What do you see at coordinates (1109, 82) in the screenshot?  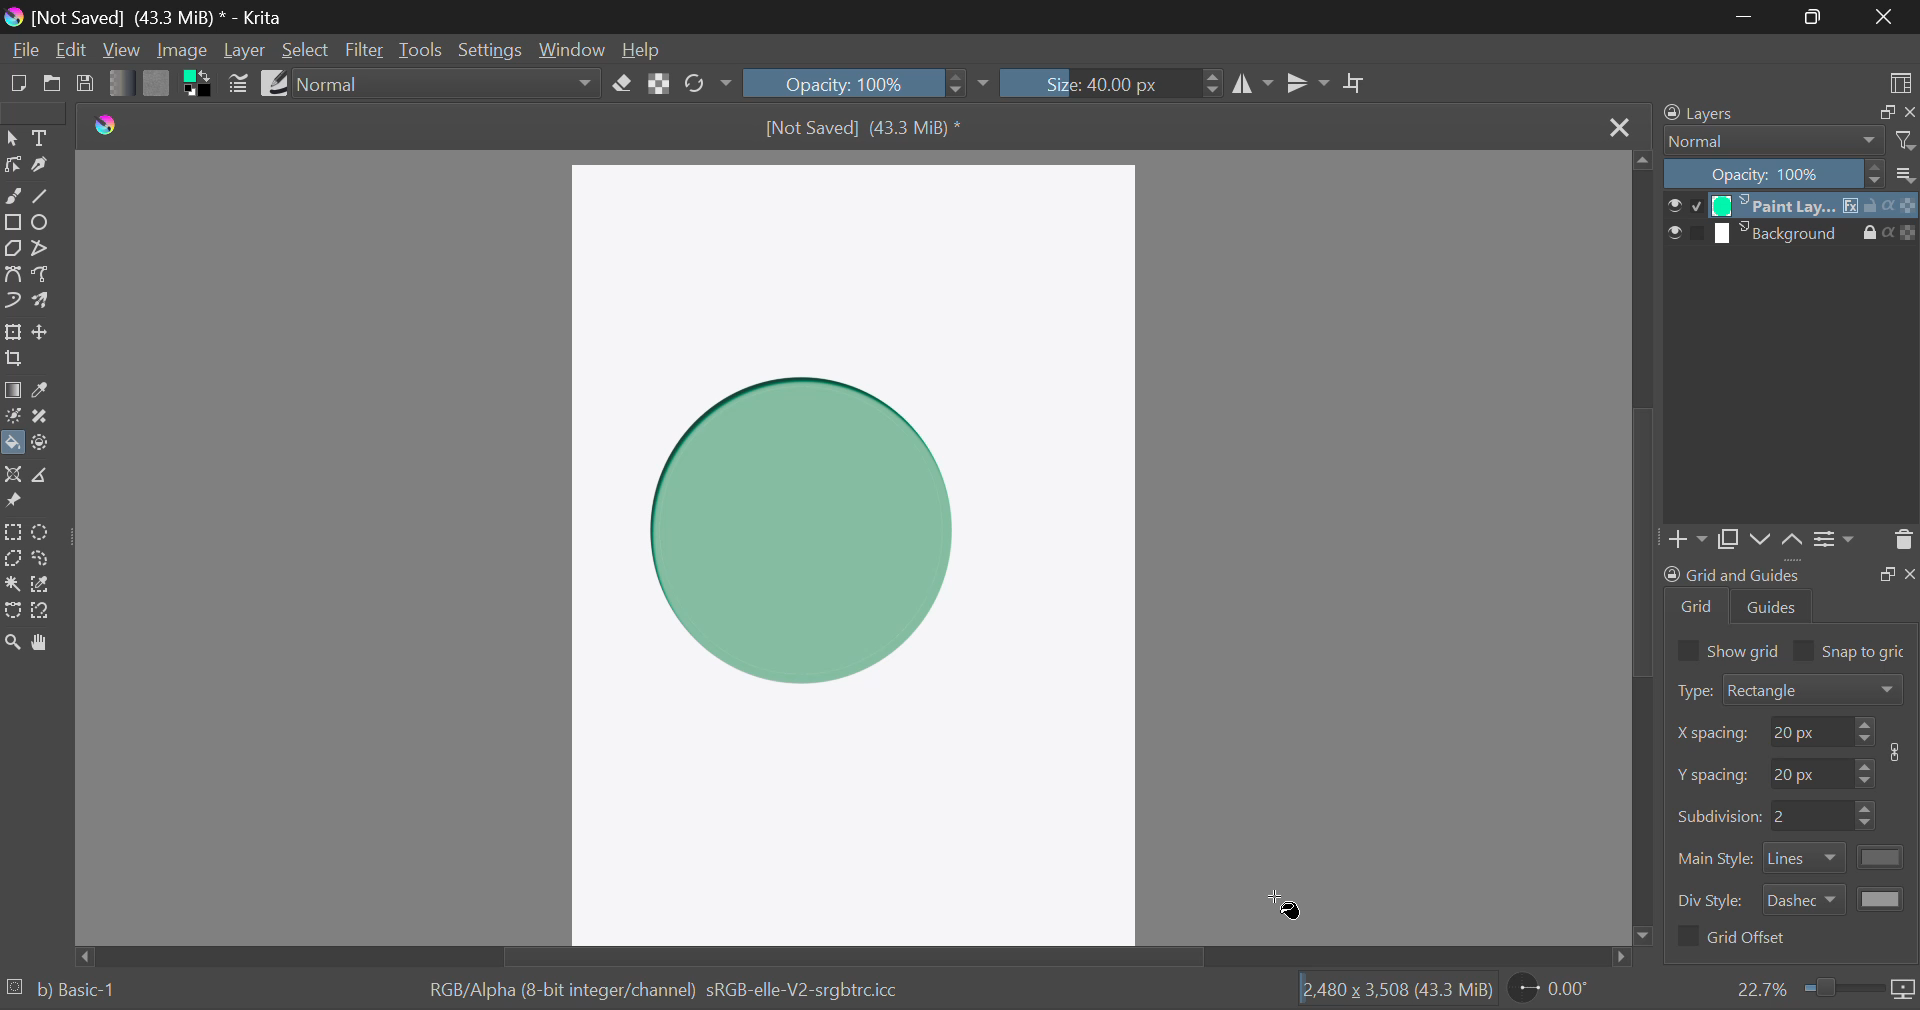 I see `Brush Size` at bounding box center [1109, 82].